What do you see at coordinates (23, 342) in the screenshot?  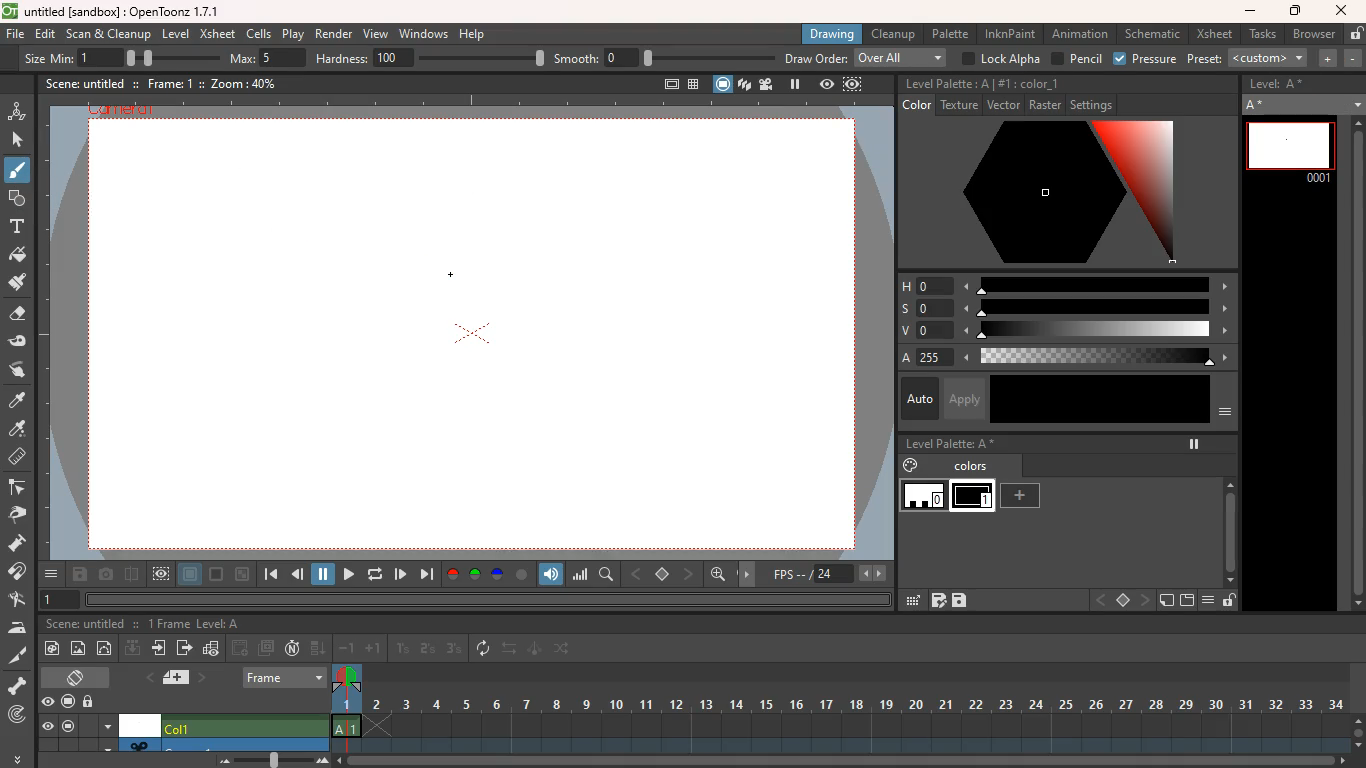 I see `edit` at bounding box center [23, 342].